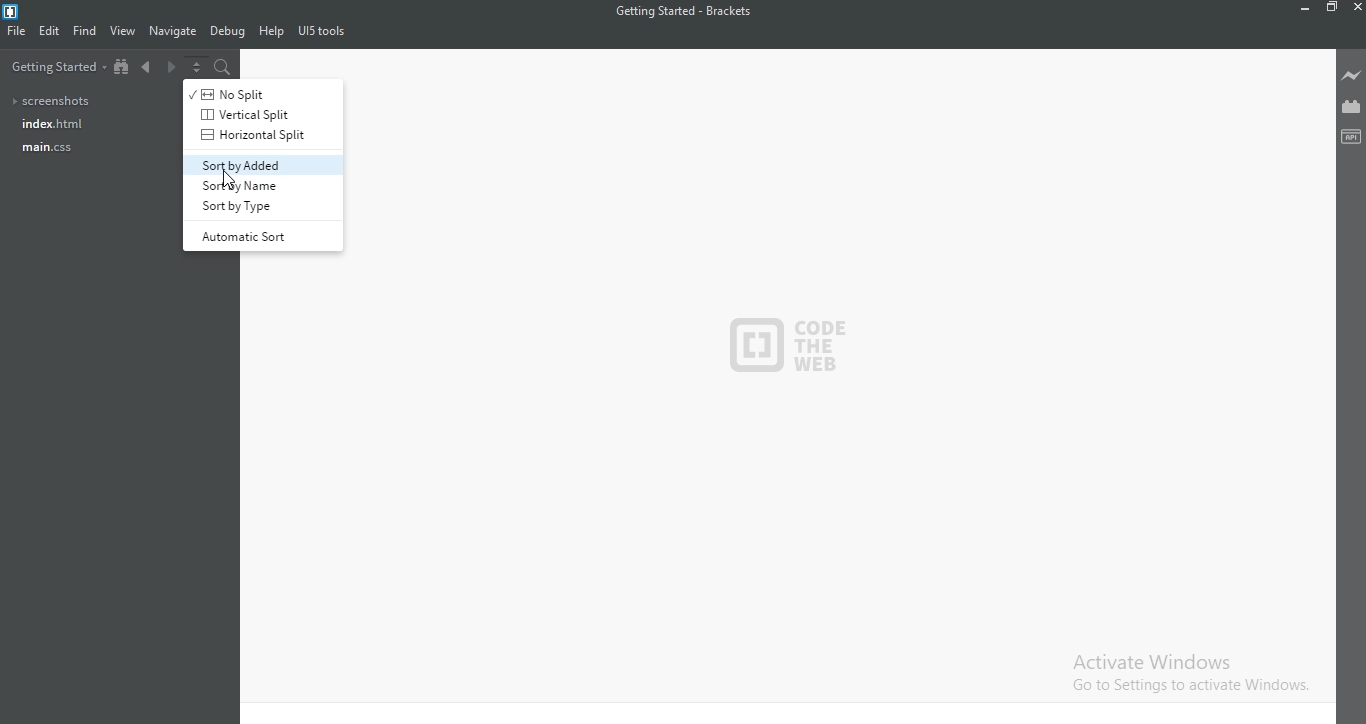 Image resolution: width=1366 pixels, height=724 pixels. I want to click on UI5 tools, so click(324, 34).